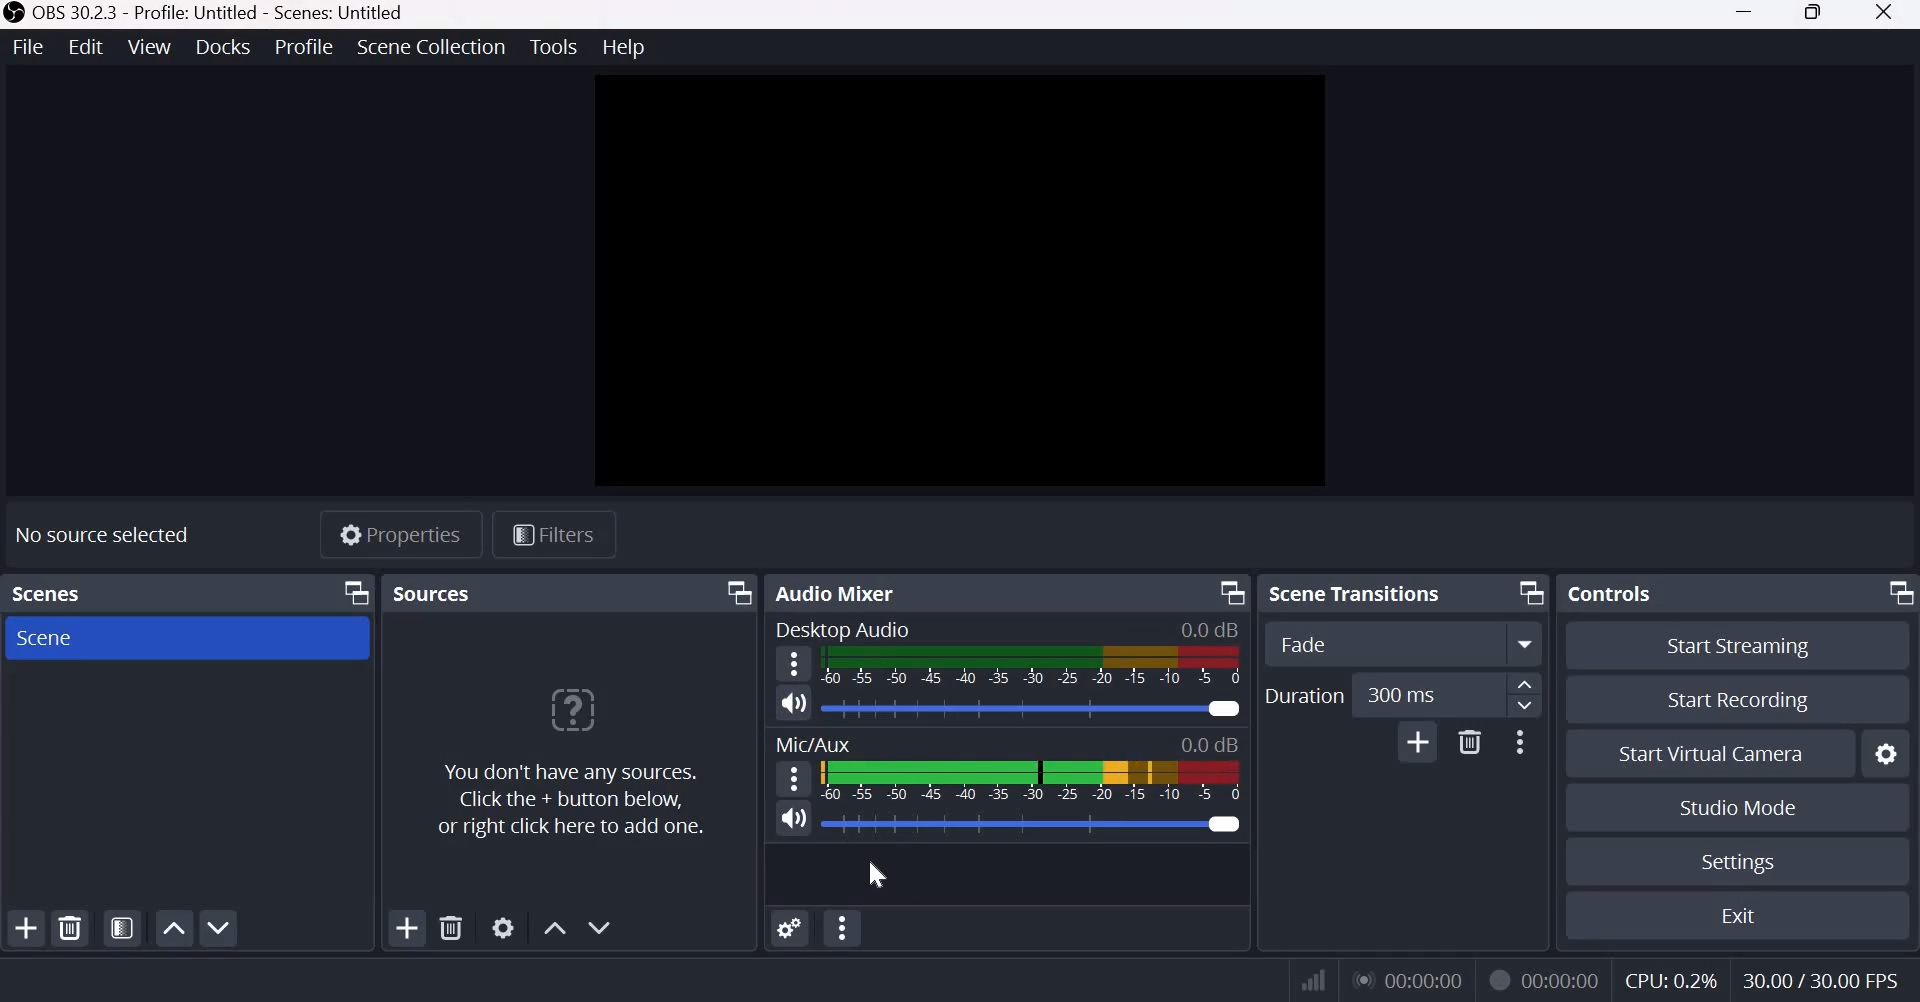 Image resolution: width=1920 pixels, height=1002 pixels. I want to click on Tools, so click(552, 46).